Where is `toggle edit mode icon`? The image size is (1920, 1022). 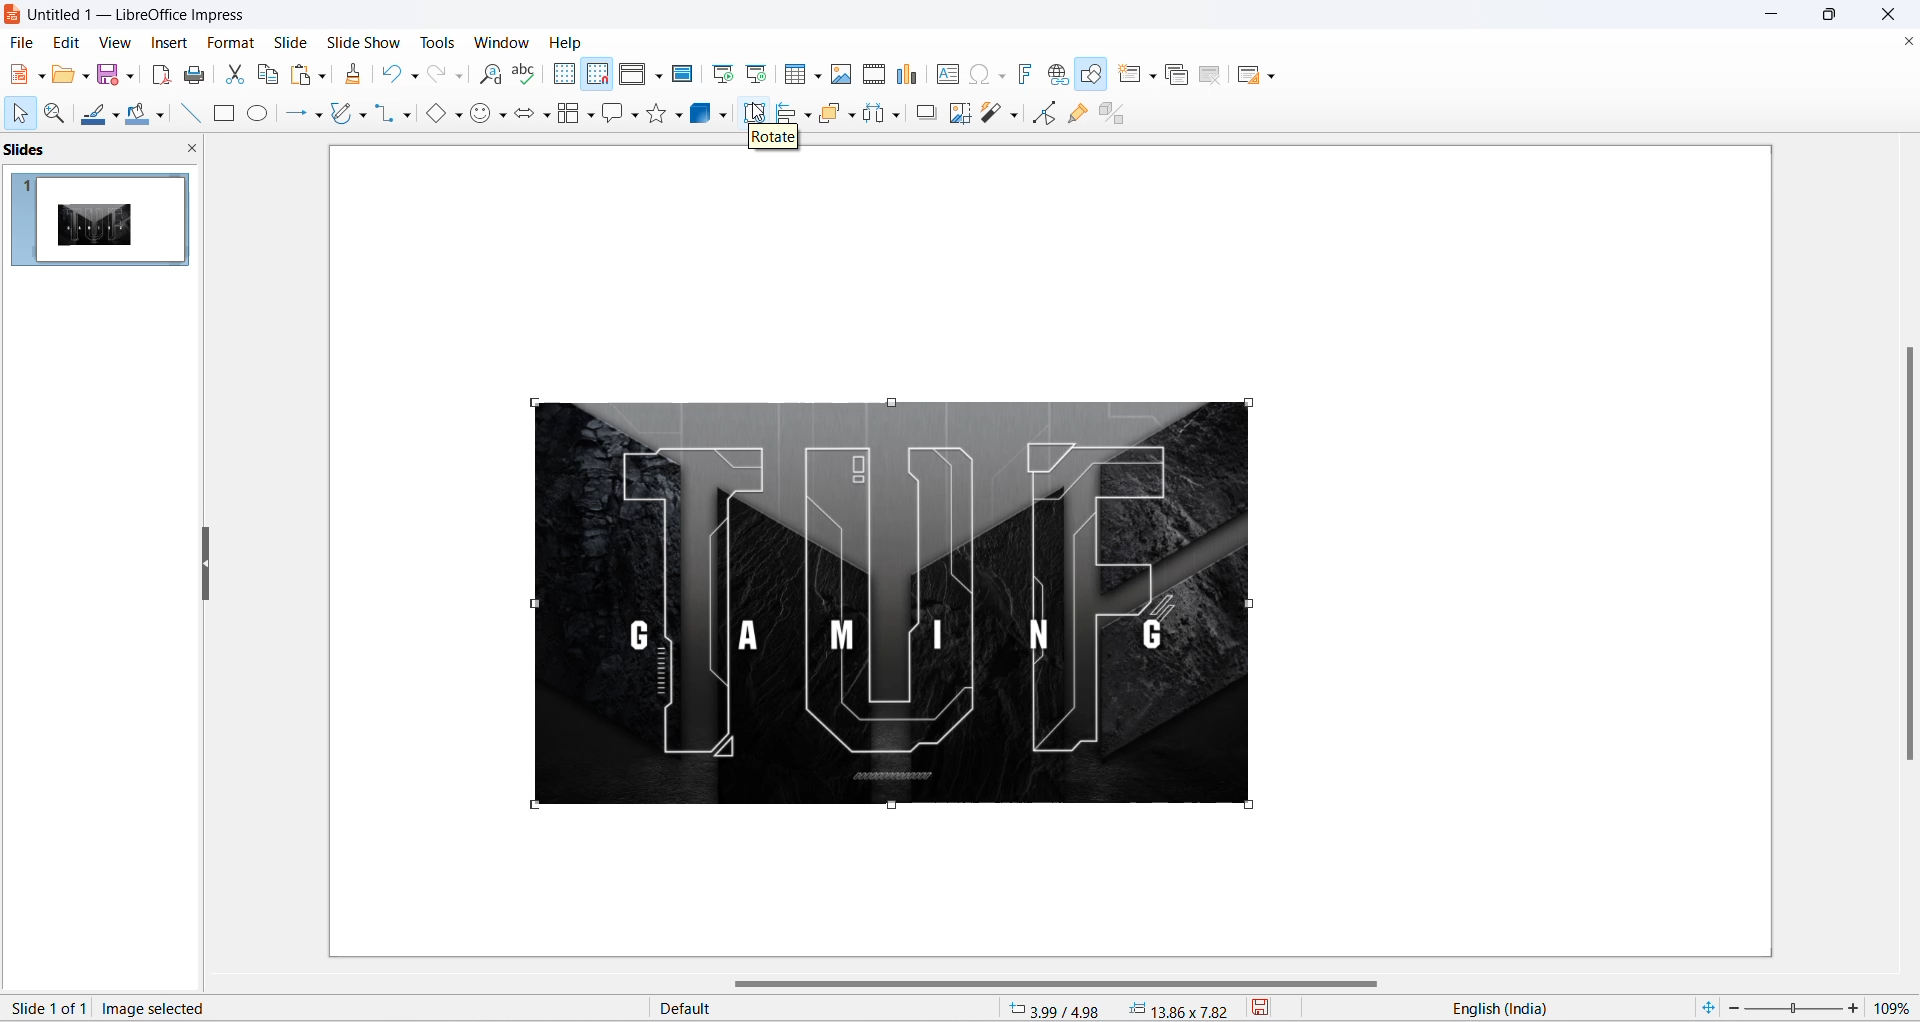
toggle edit mode icon is located at coordinates (1047, 112).